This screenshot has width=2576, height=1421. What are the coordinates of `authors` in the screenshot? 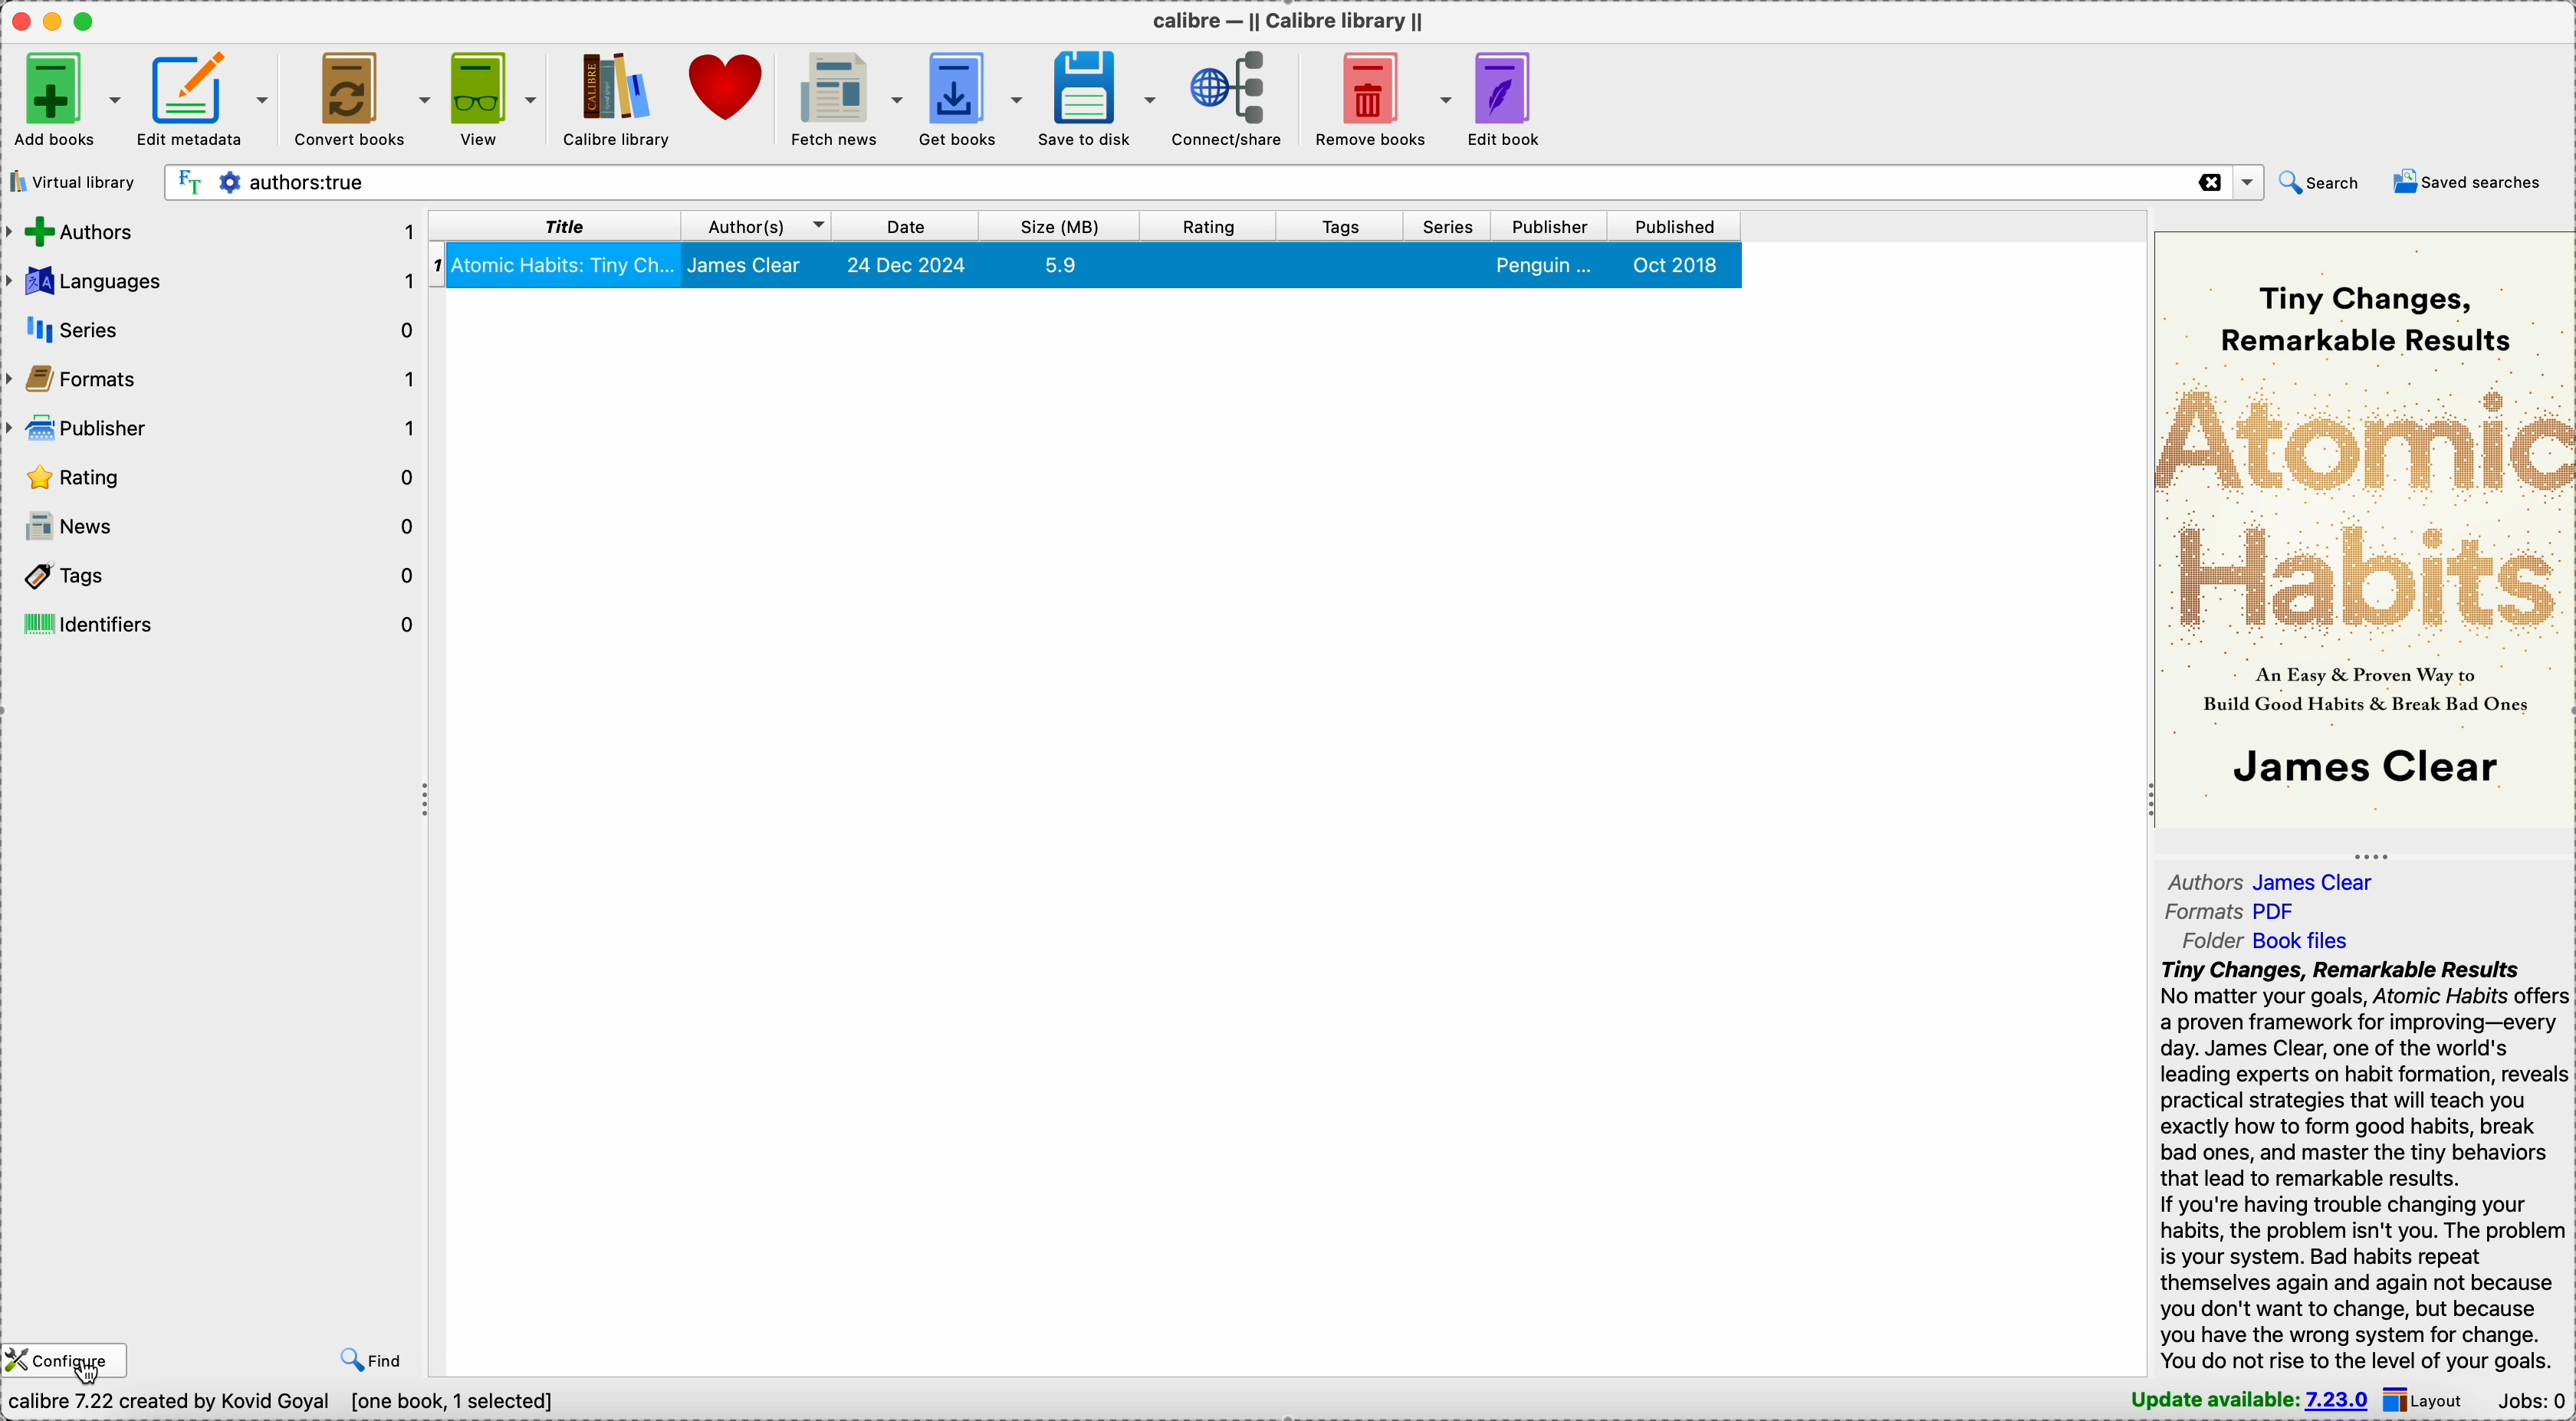 It's located at (211, 233).